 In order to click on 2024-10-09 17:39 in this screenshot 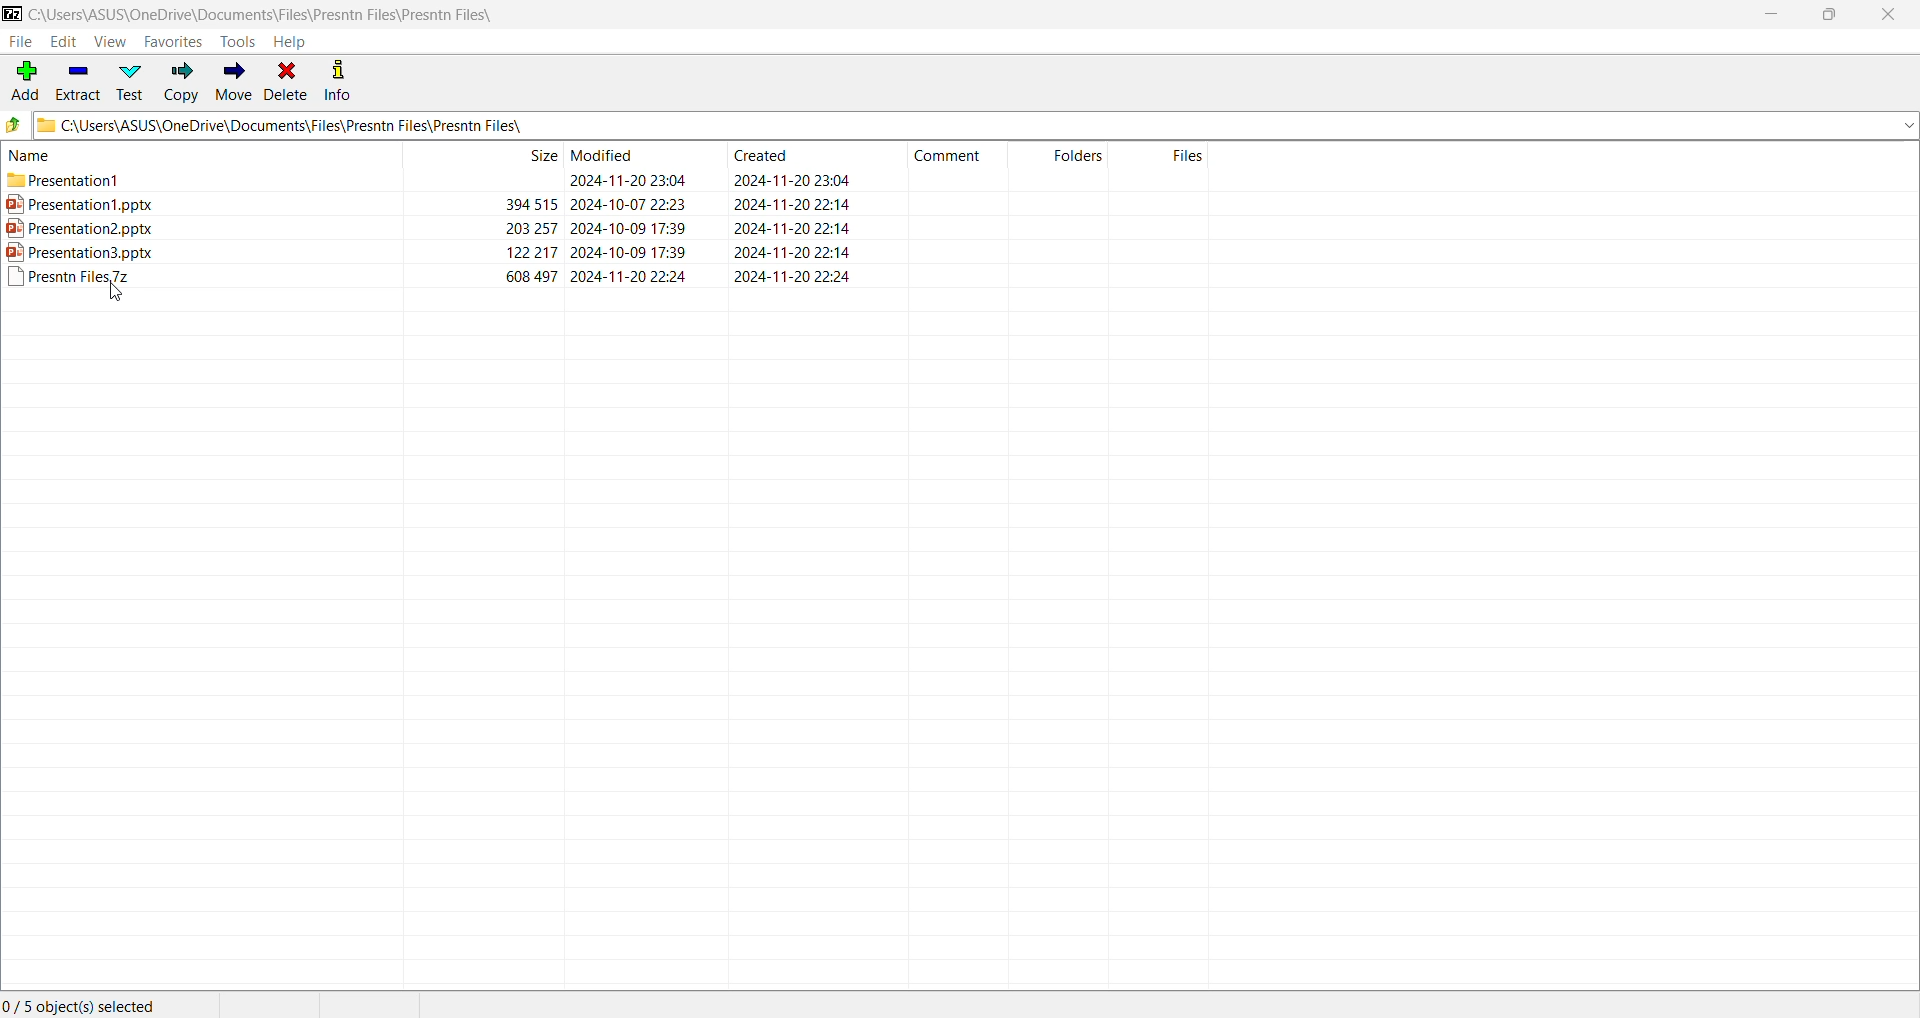, I will do `click(632, 225)`.